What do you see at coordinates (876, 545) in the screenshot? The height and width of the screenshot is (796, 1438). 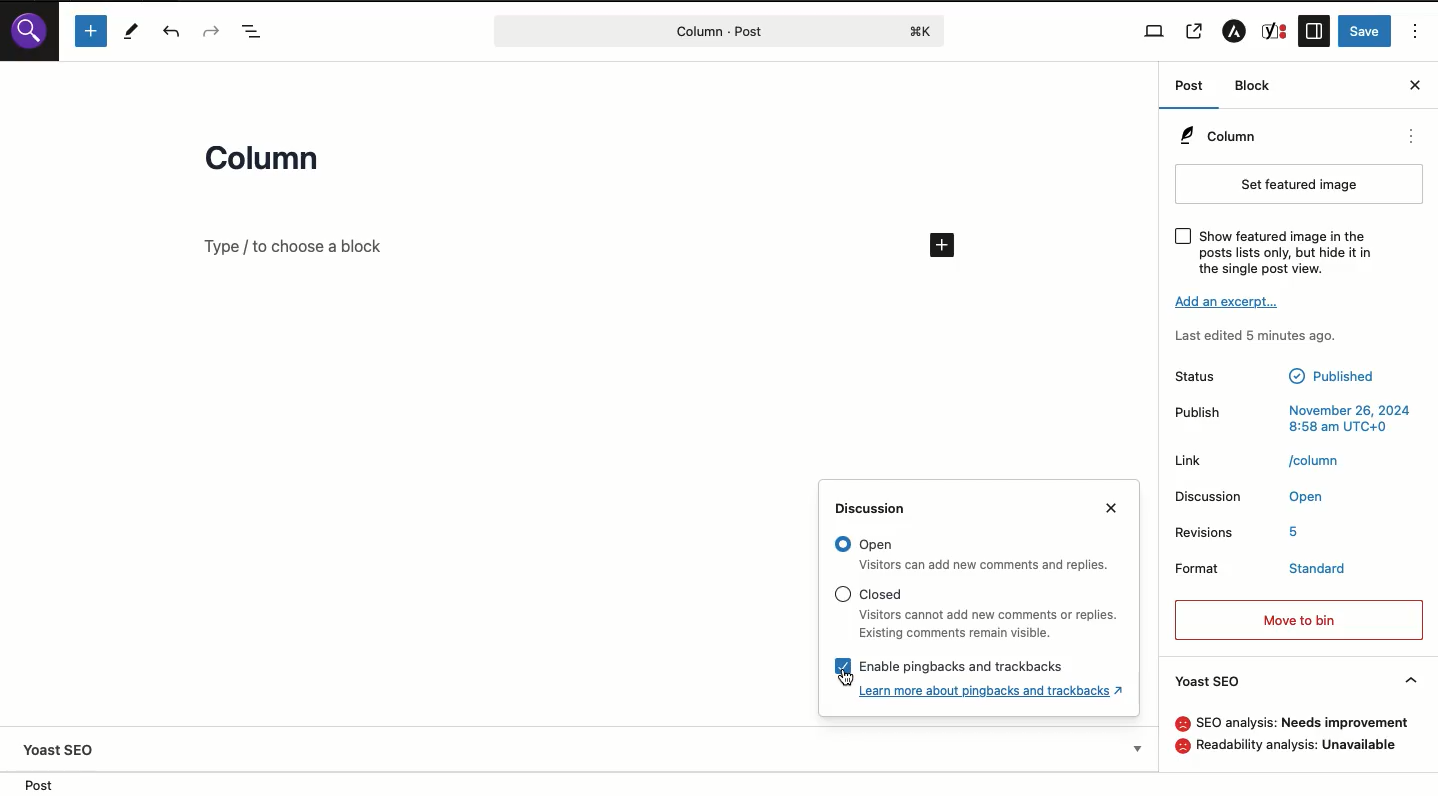 I see `` at bounding box center [876, 545].